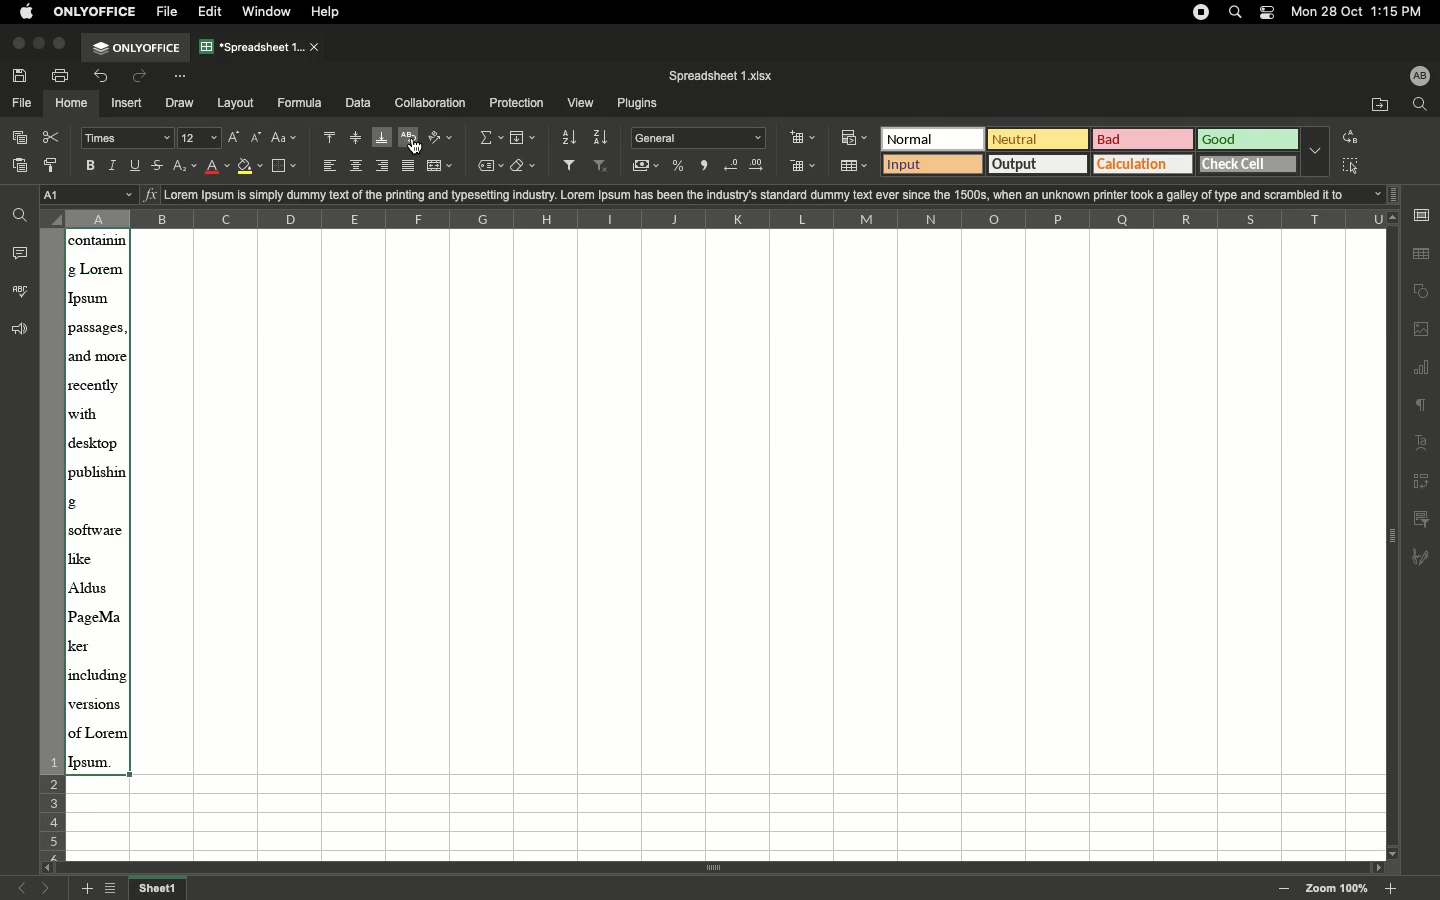 This screenshot has width=1440, height=900. Describe the element at coordinates (647, 168) in the screenshot. I see `Accounting style` at that location.